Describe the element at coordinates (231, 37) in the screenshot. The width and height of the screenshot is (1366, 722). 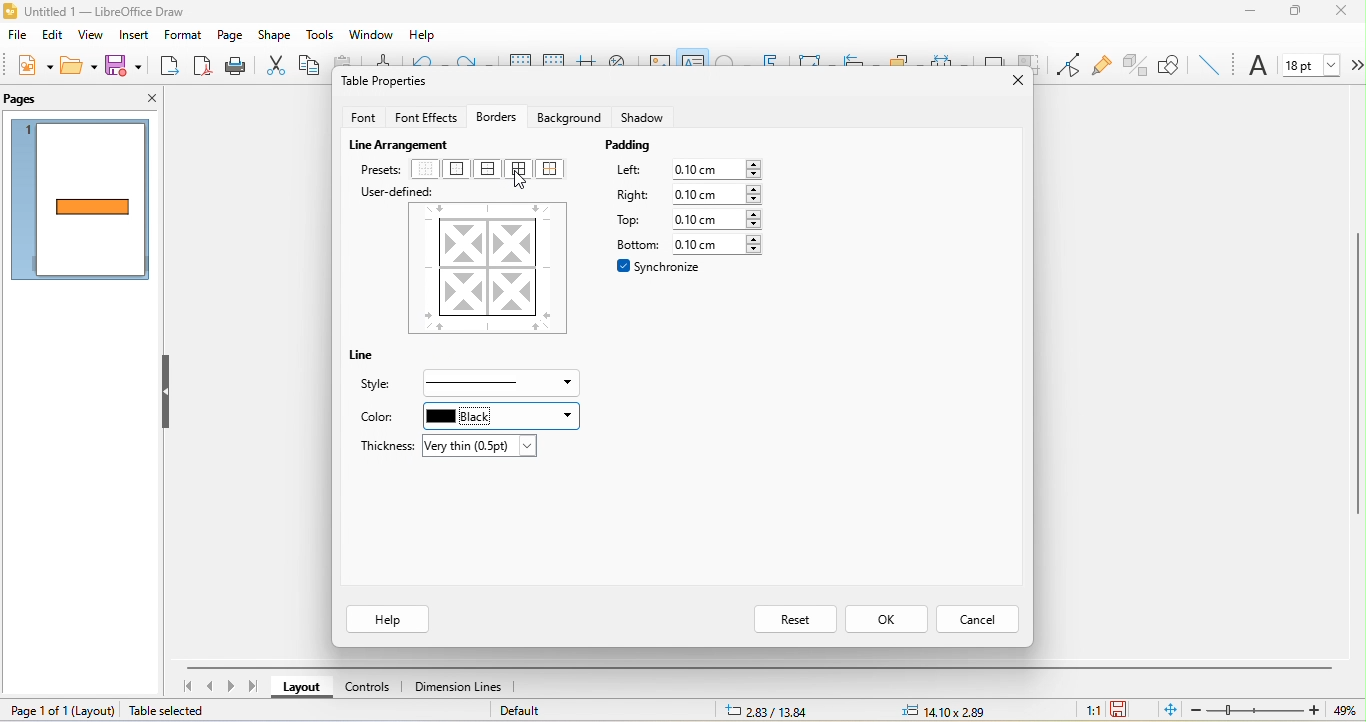
I see `page` at that location.